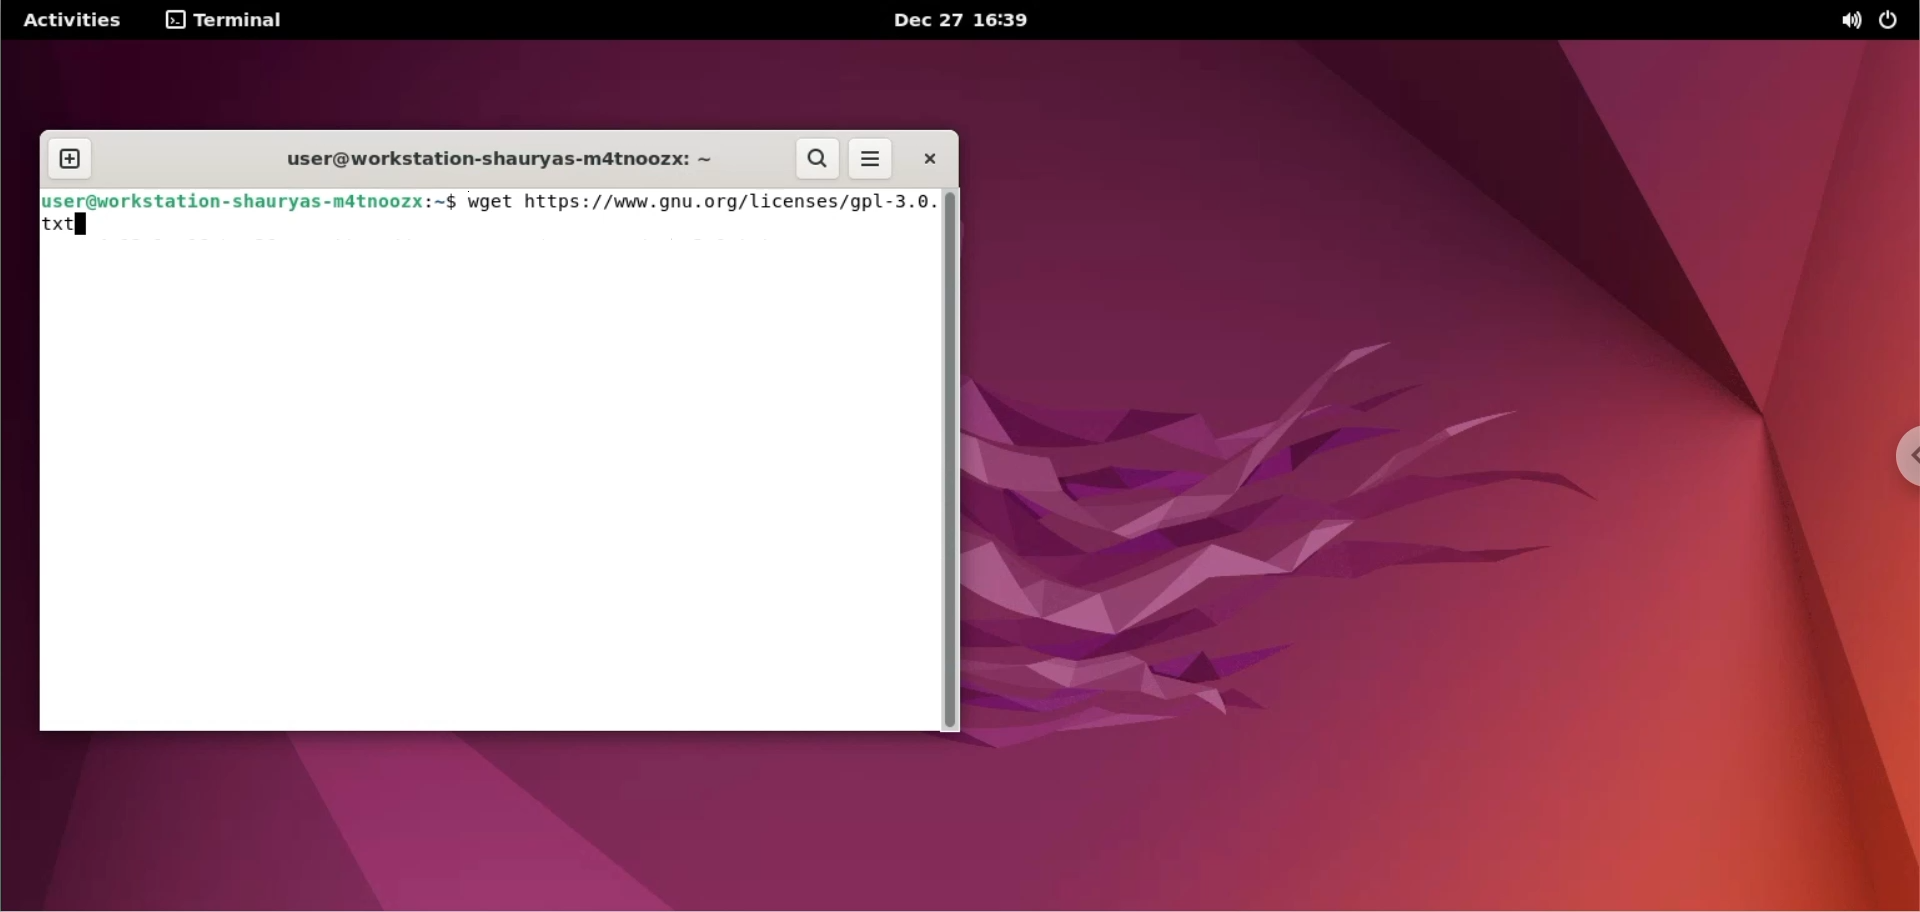  What do you see at coordinates (987, 21) in the screenshot?
I see `Dec 27 16:39` at bounding box center [987, 21].